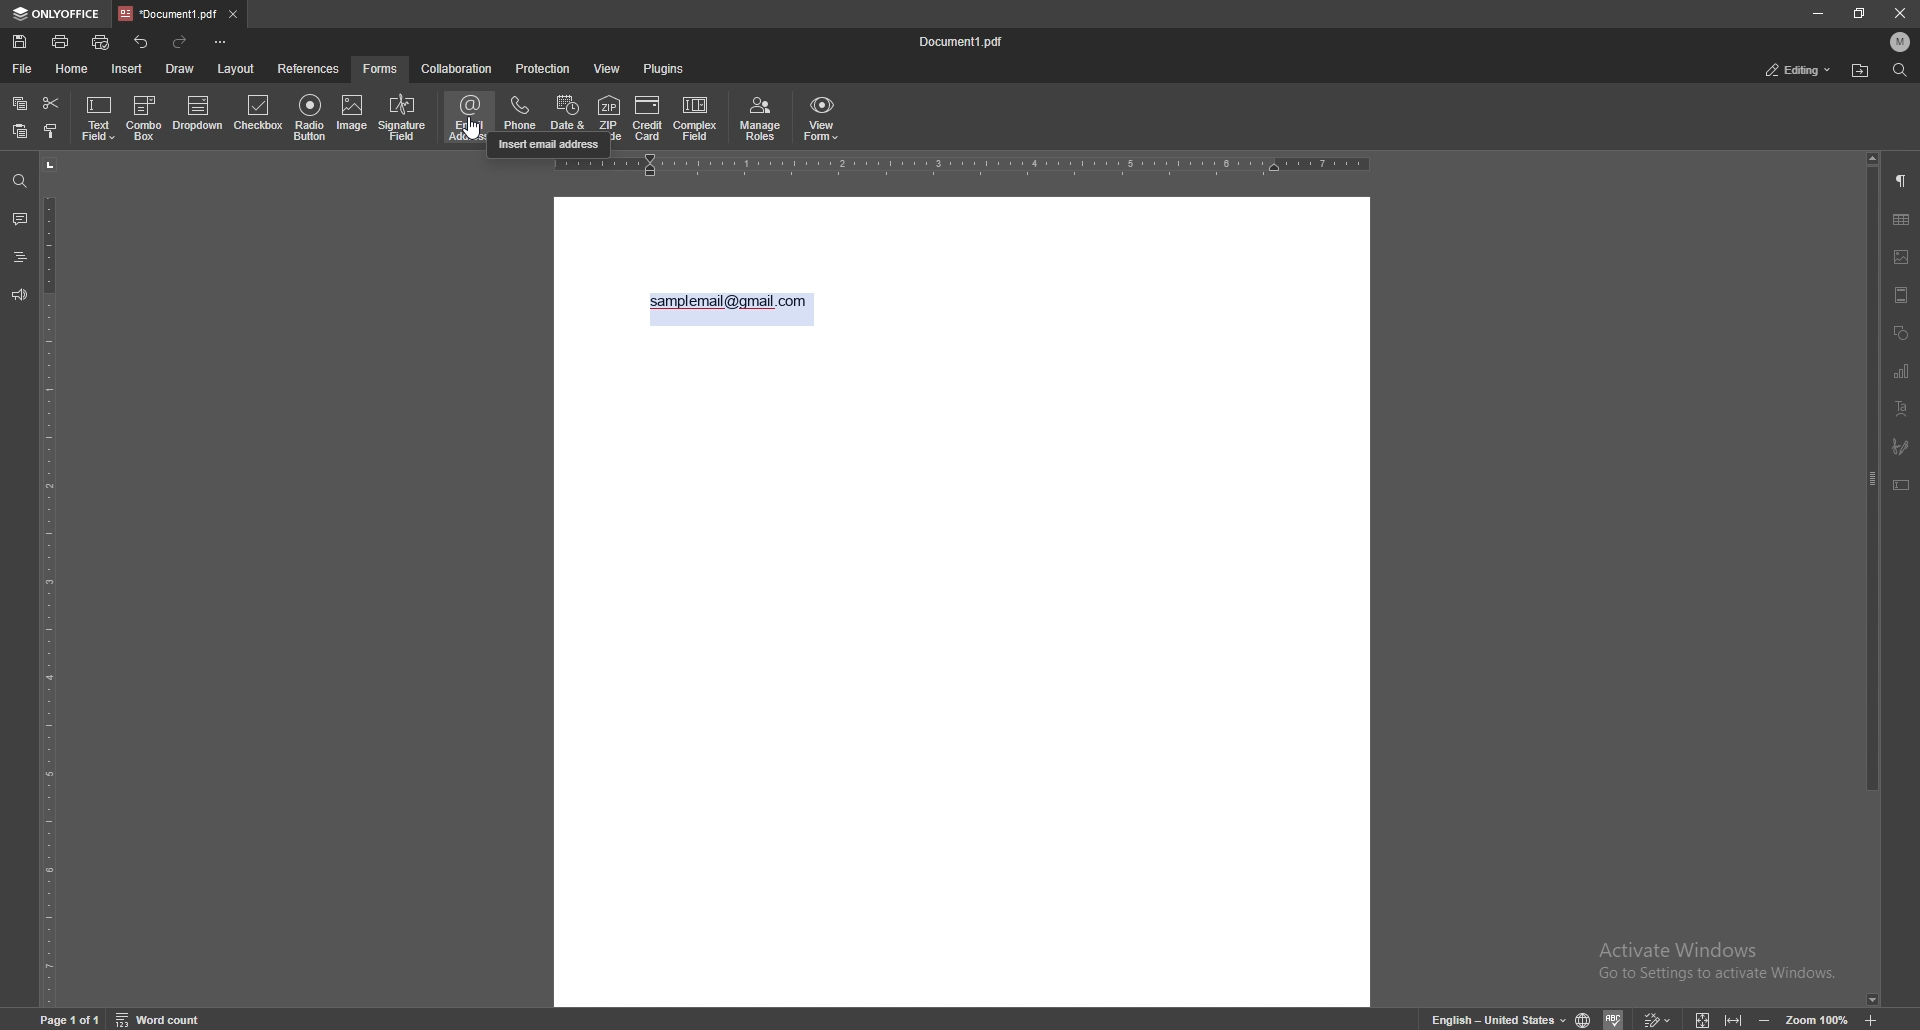  What do you see at coordinates (520, 114) in the screenshot?
I see `phone number` at bounding box center [520, 114].